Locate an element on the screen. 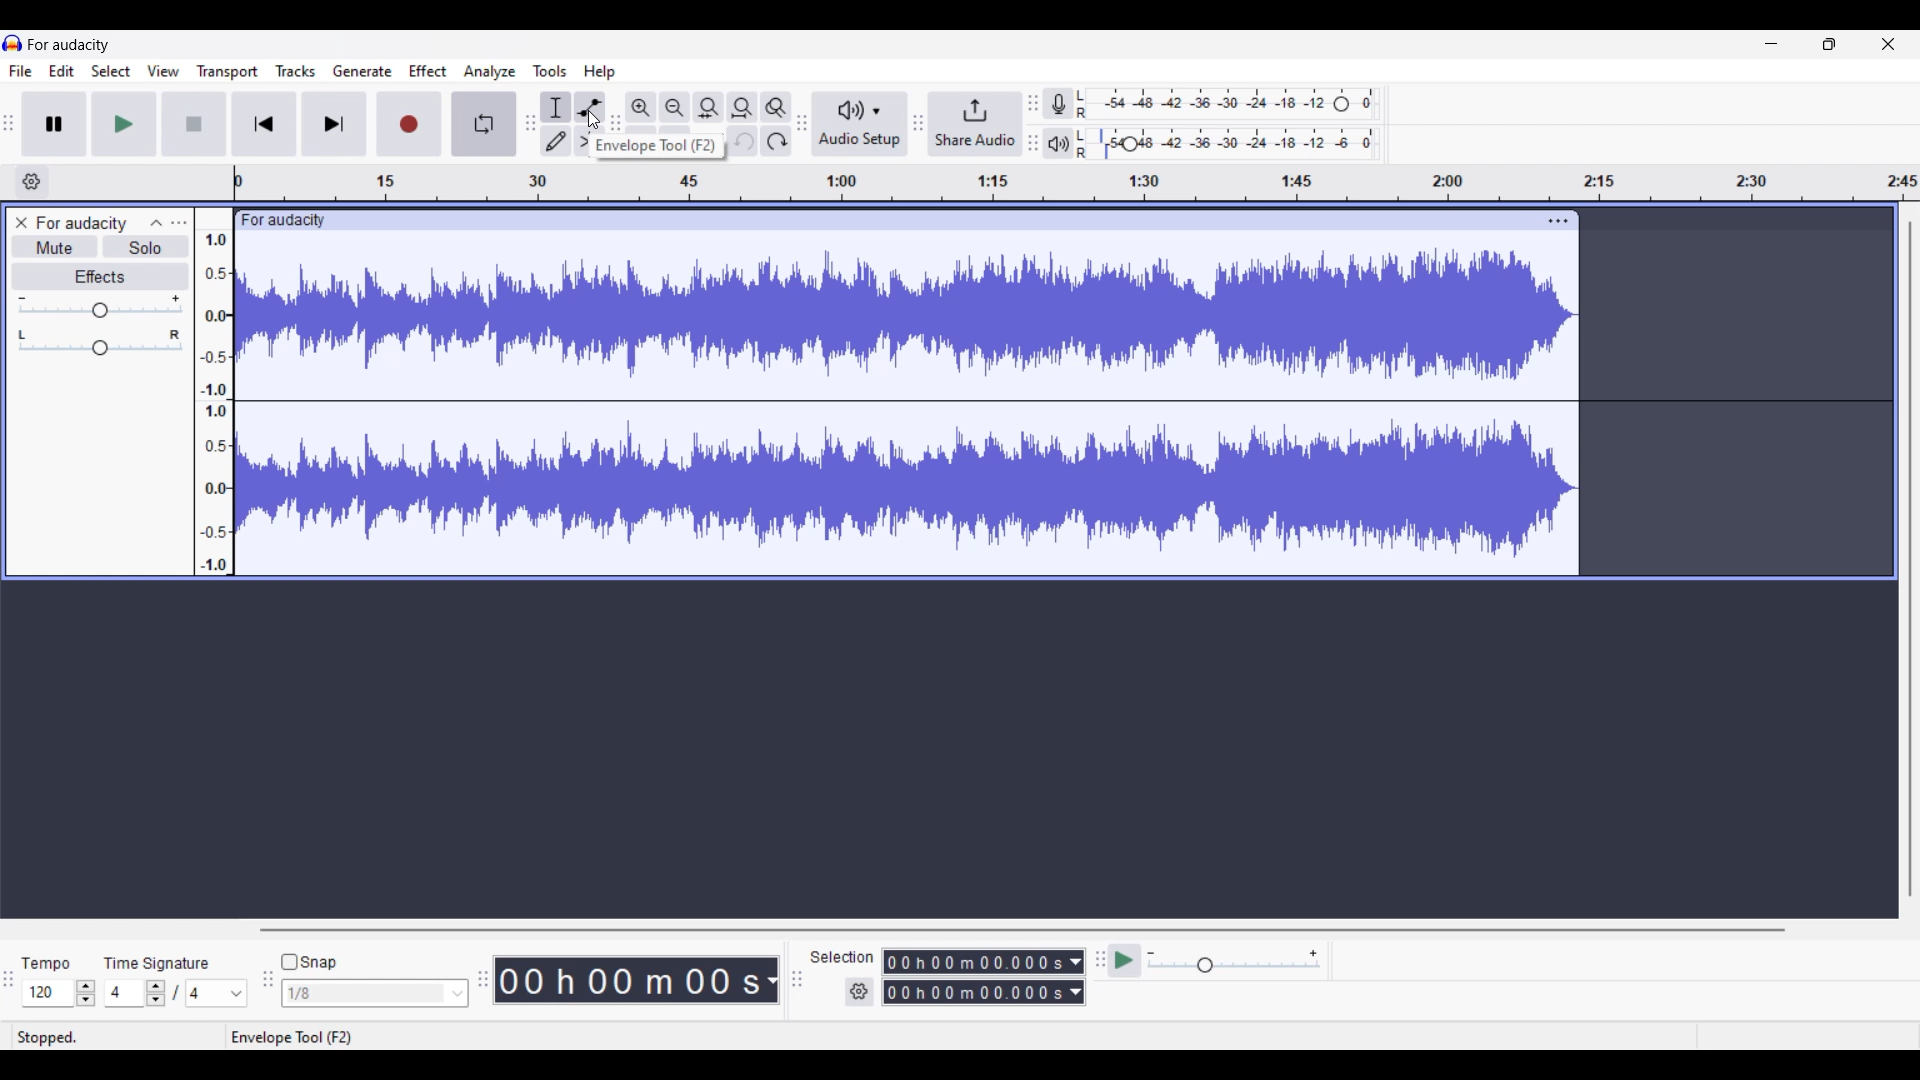  Volume slider is located at coordinates (101, 307).